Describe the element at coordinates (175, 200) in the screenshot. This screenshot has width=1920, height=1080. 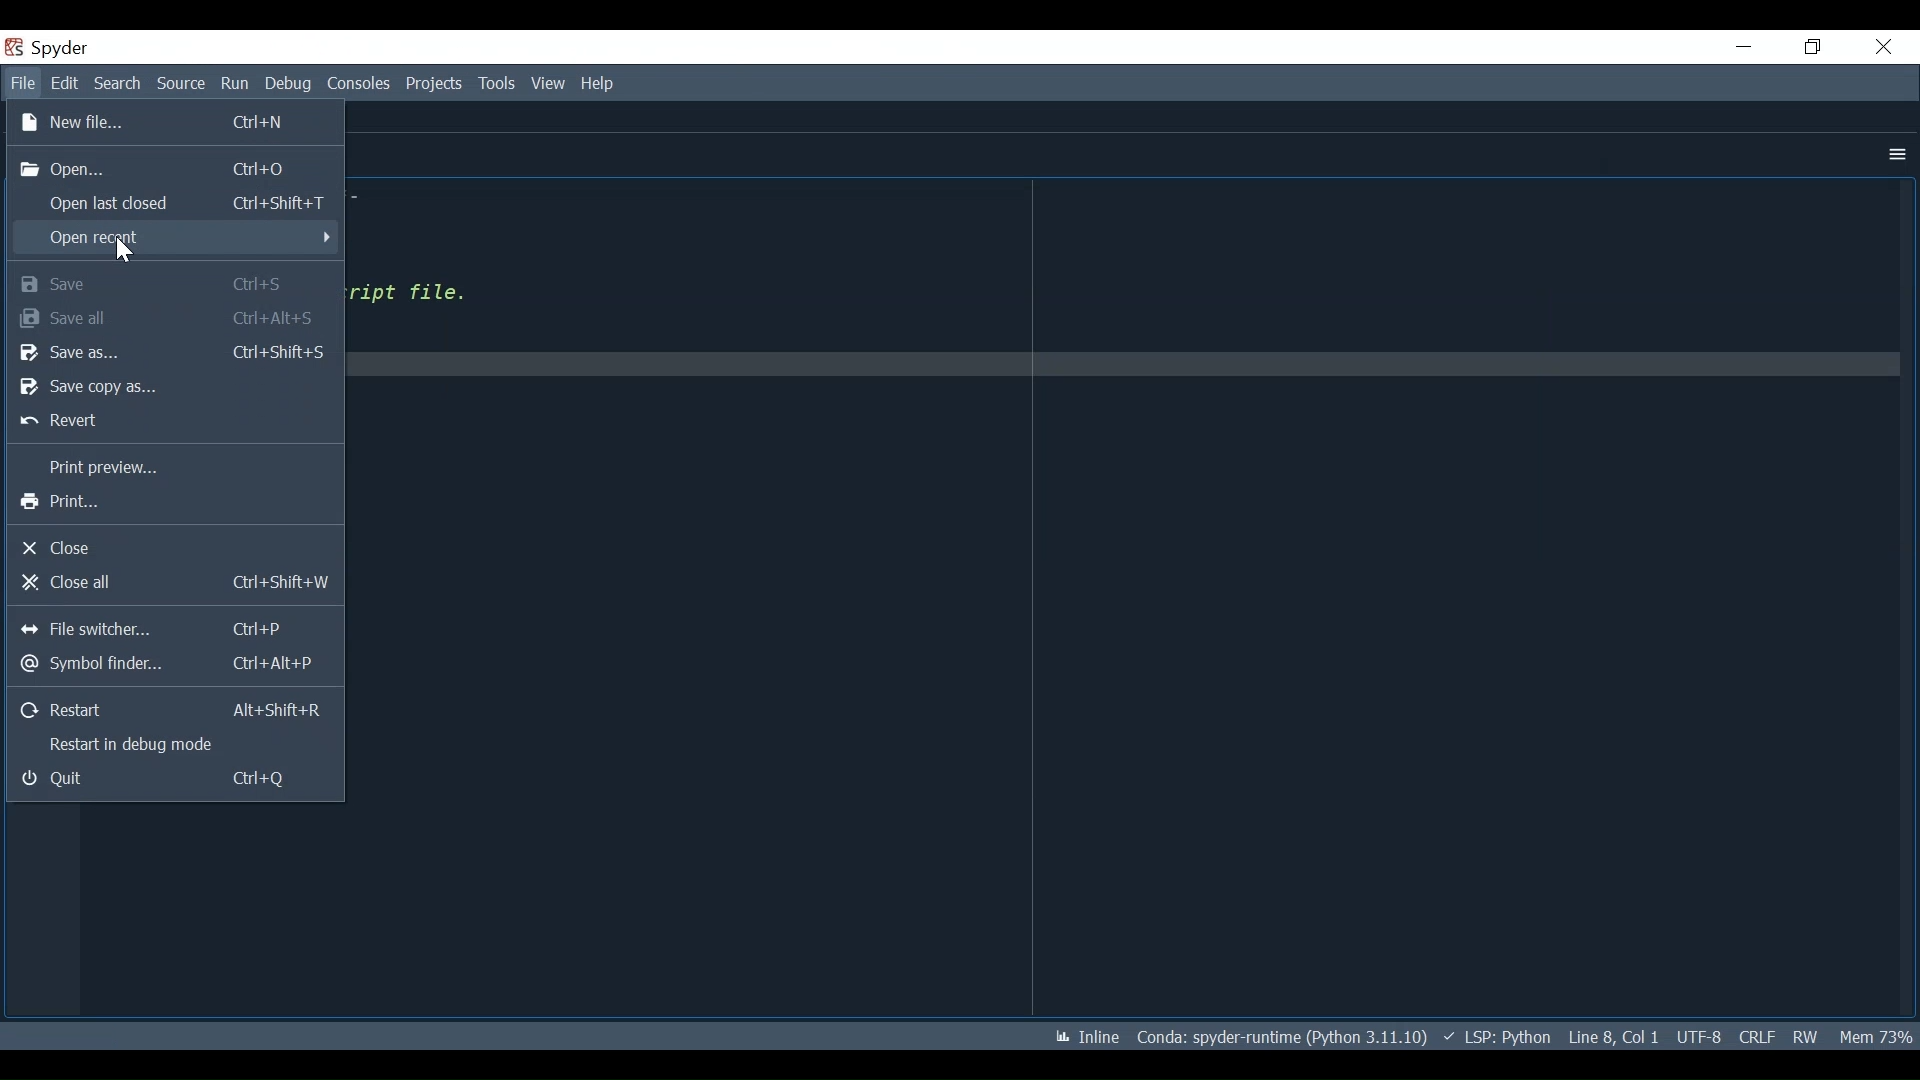
I see `Open last closed` at that location.